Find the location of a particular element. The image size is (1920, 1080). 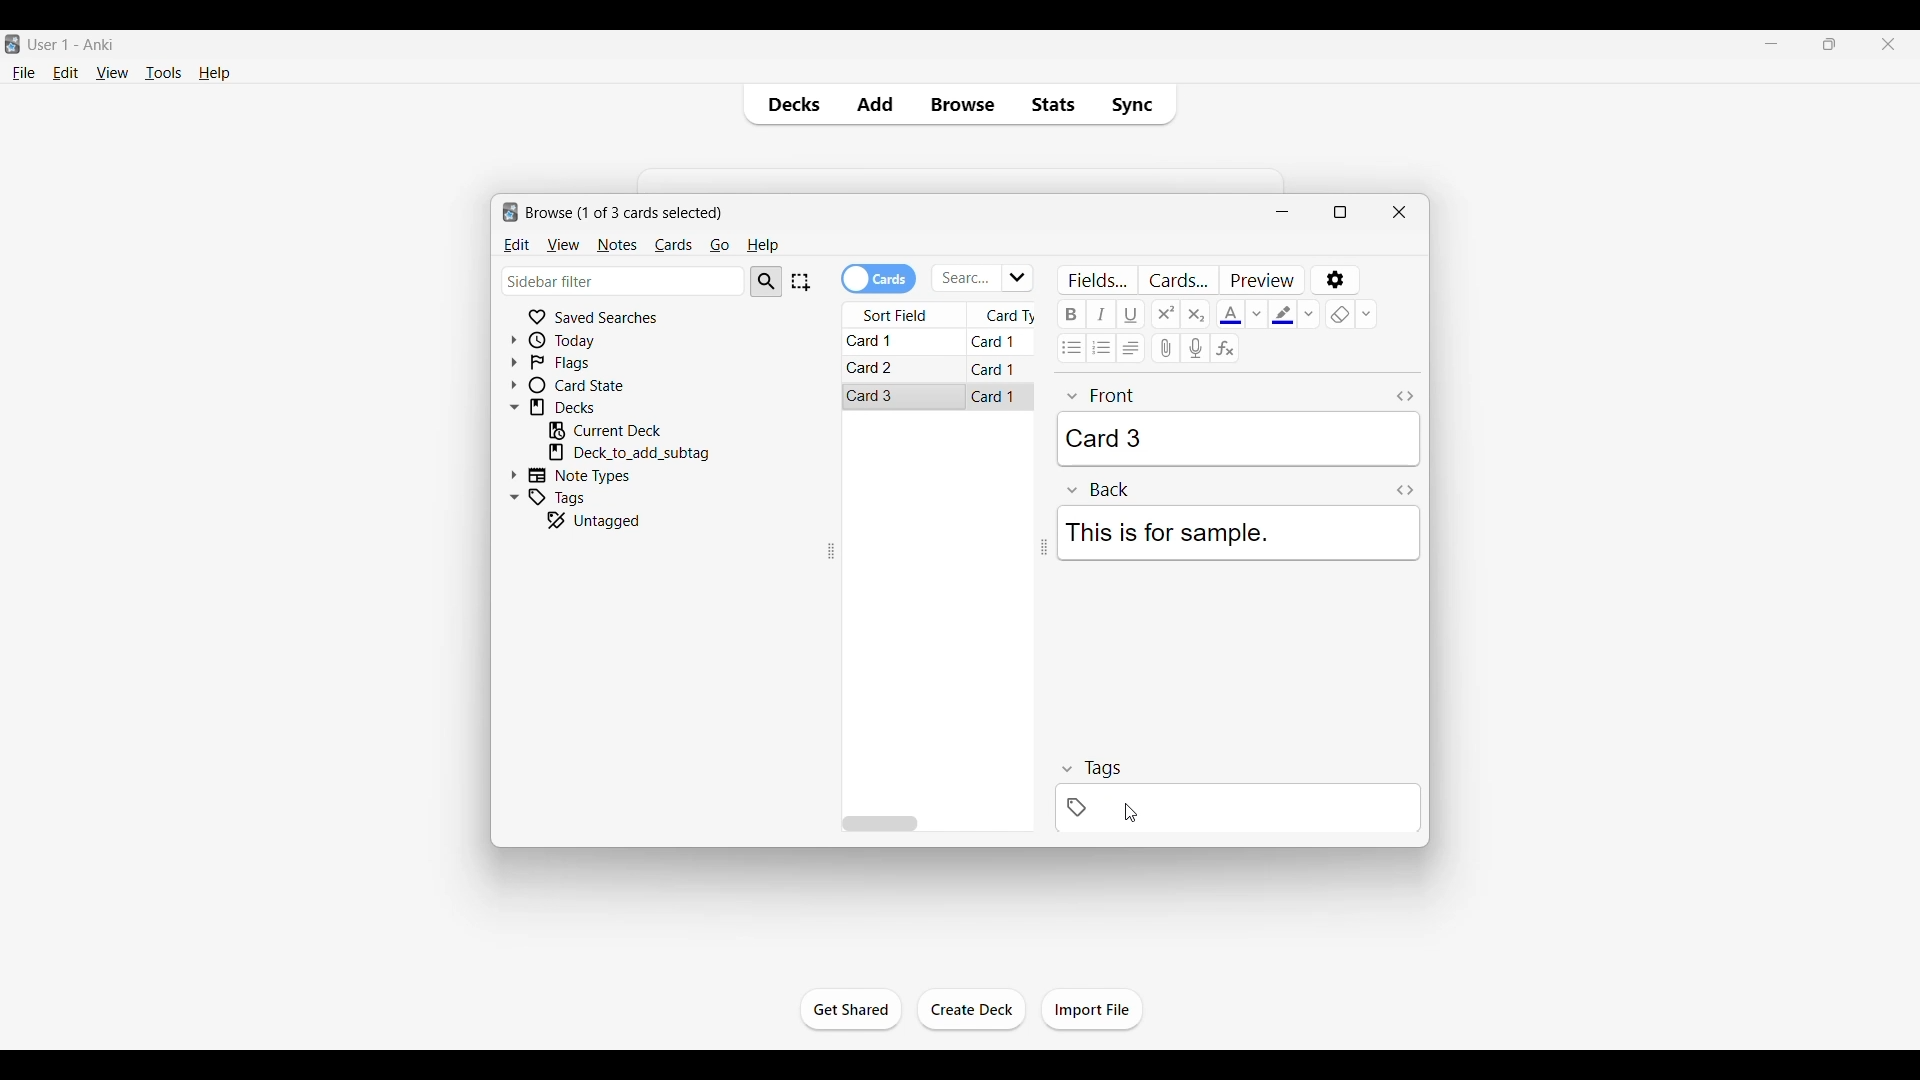

Card type column is located at coordinates (1006, 313).